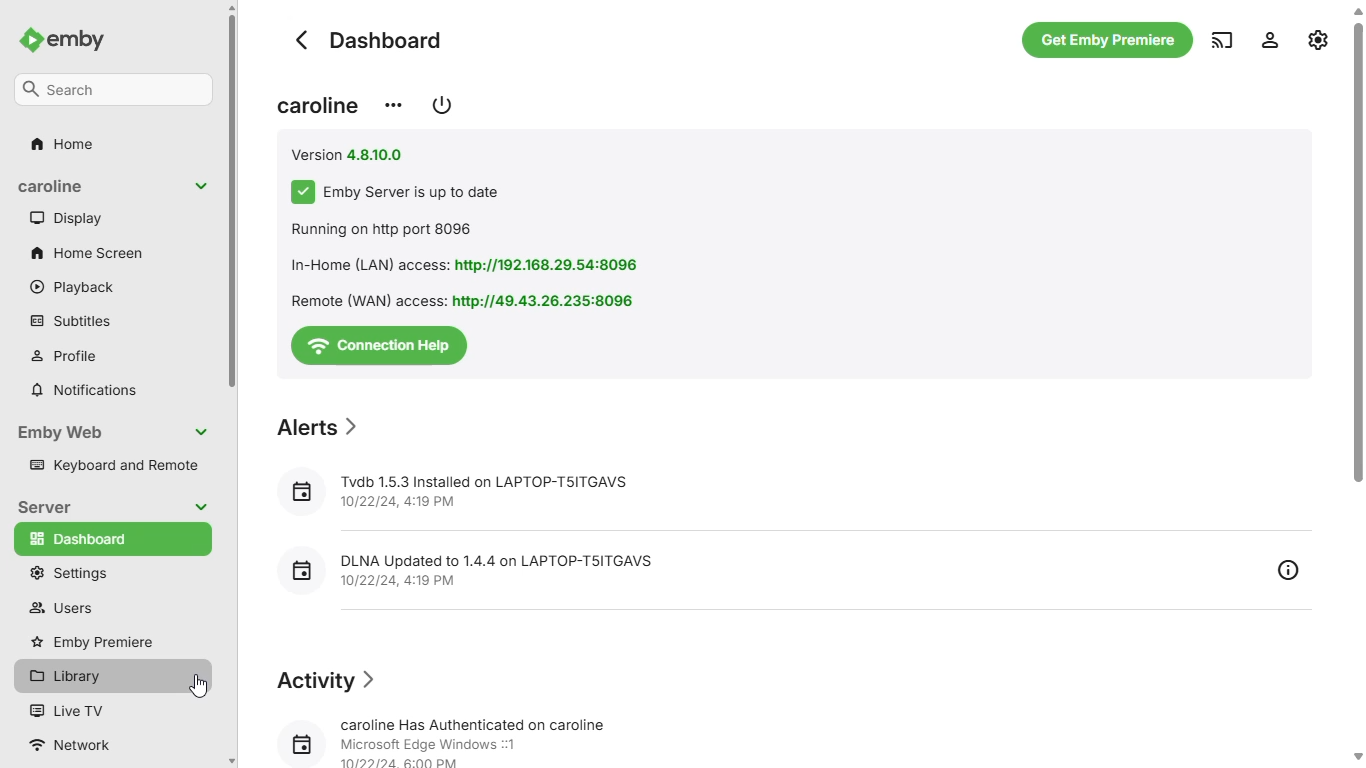  Describe the element at coordinates (61, 608) in the screenshot. I see `users` at that location.